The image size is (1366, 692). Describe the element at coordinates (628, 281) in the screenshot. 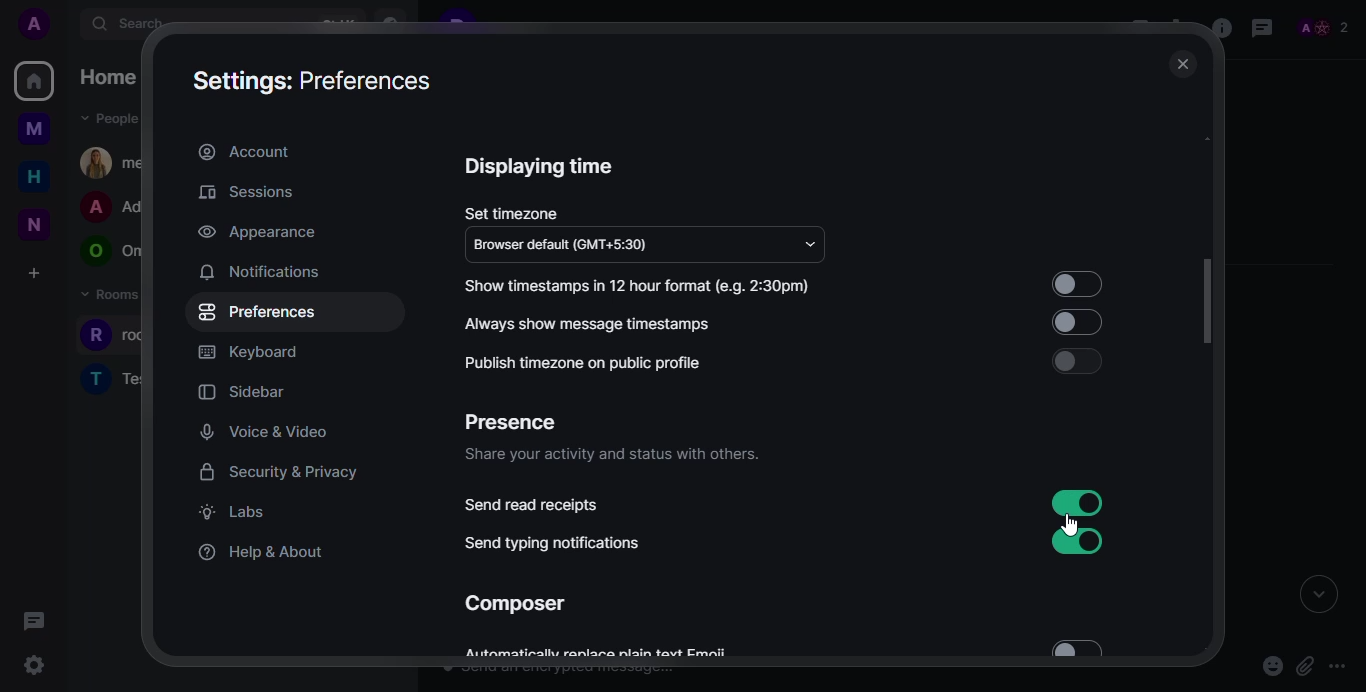

I see `Show timestamps in 12 hour format (e.g. 2:30pm)` at that location.